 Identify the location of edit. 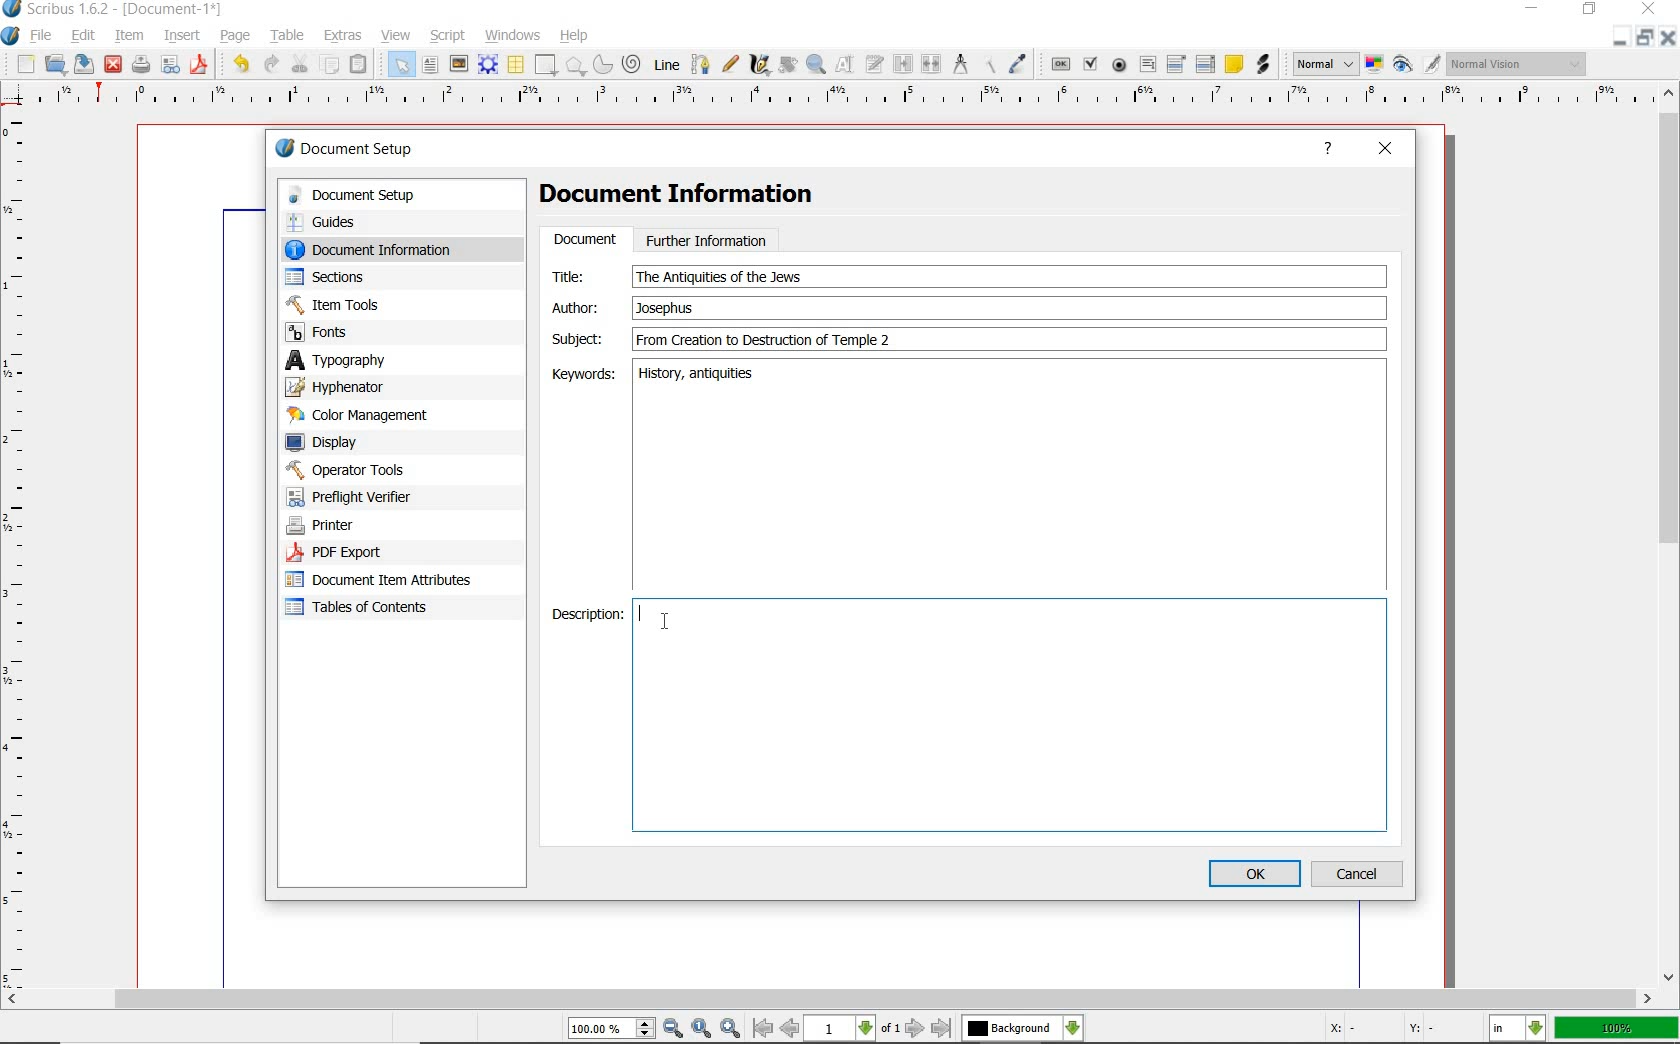
(84, 35).